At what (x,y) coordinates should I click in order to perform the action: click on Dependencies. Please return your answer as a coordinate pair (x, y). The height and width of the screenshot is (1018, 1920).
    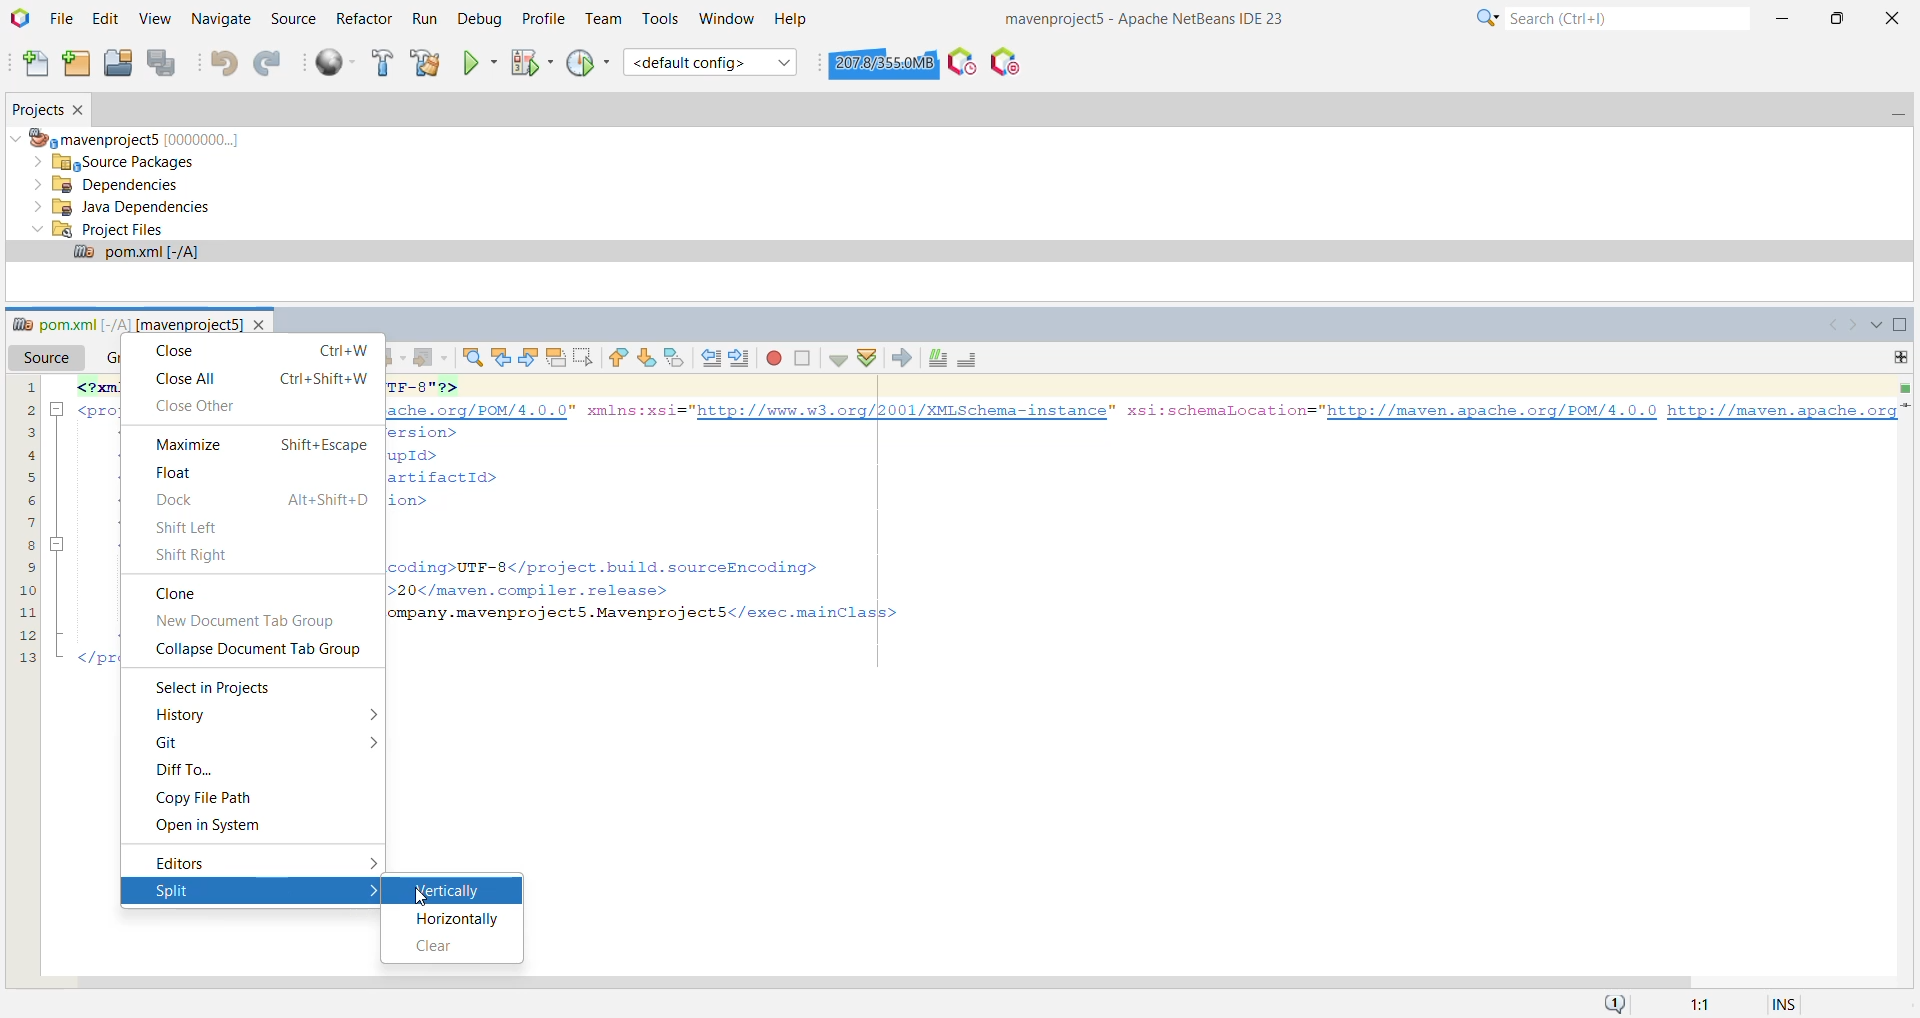
    Looking at the image, I should click on (112, 185).